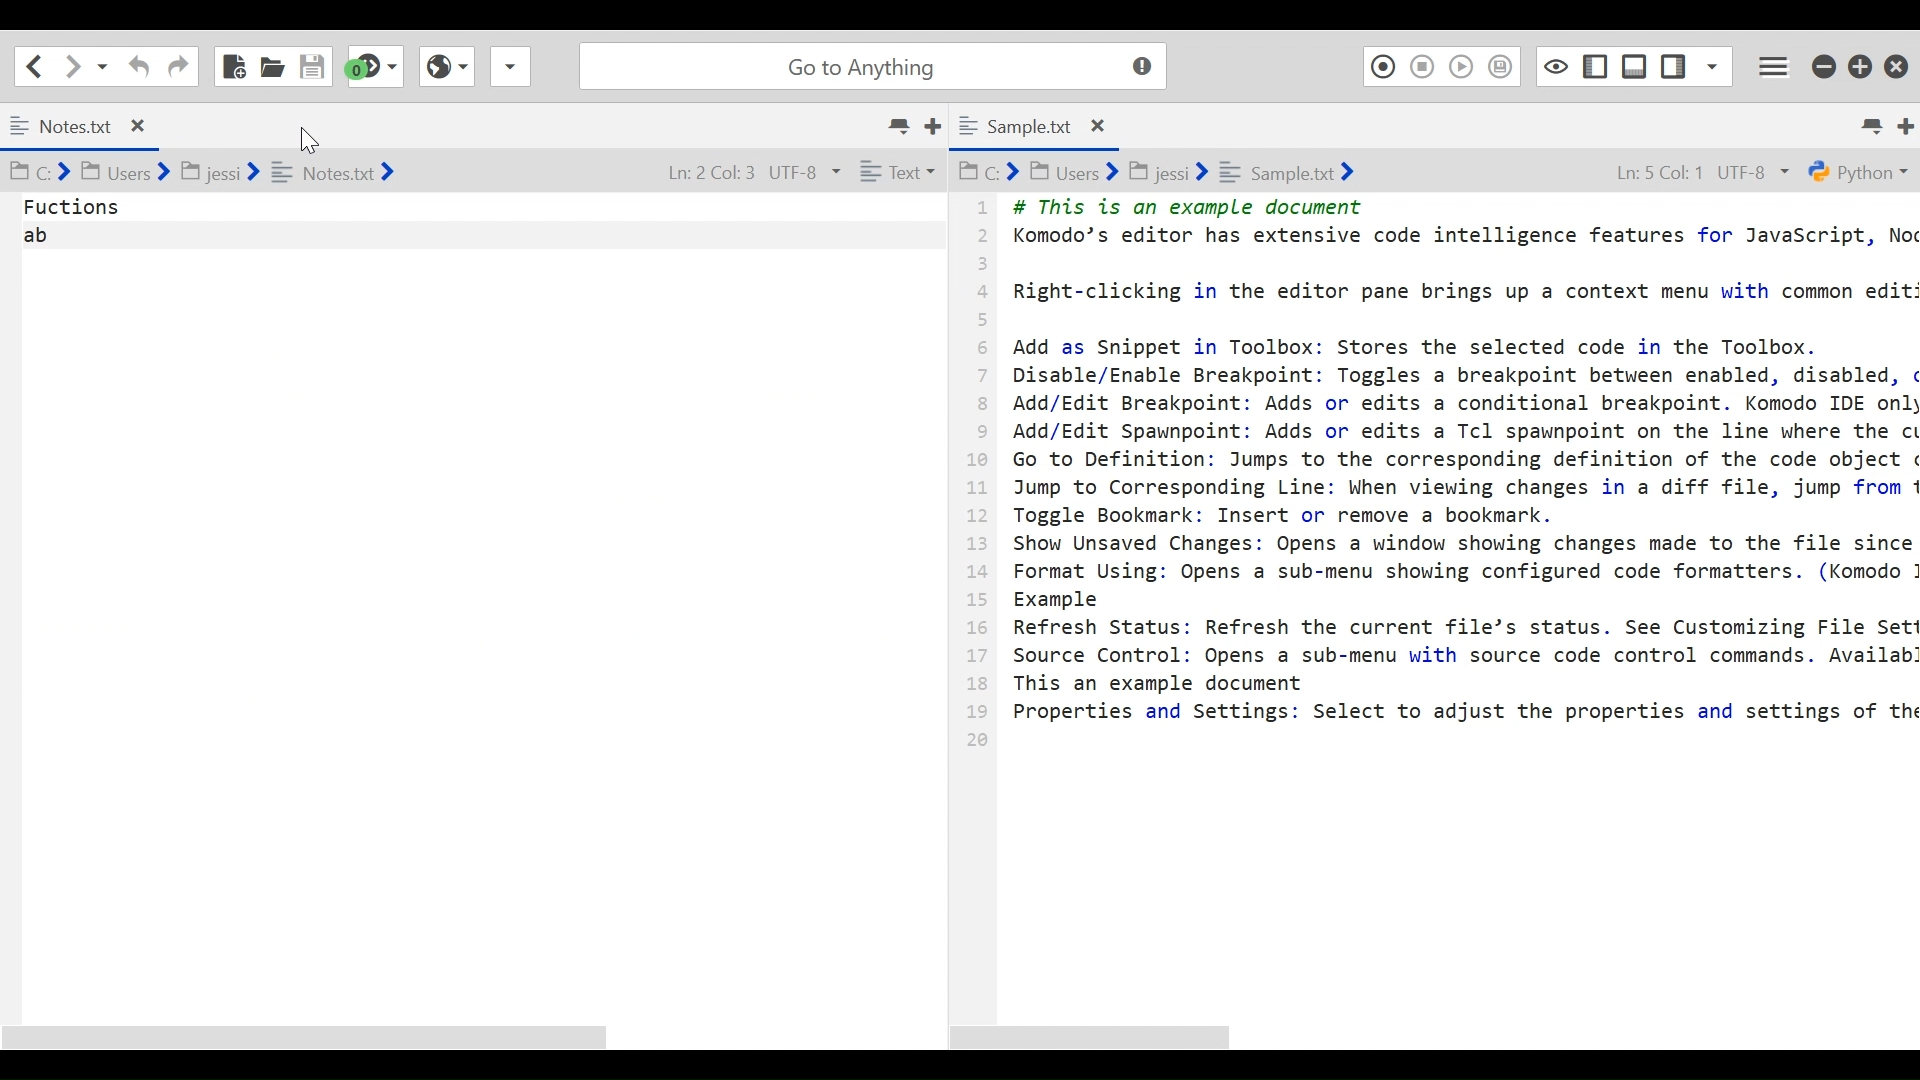  What do you see at coordinates (508, 66) in the screenshot?
I see `Share File` at bounding box center [508, 66].